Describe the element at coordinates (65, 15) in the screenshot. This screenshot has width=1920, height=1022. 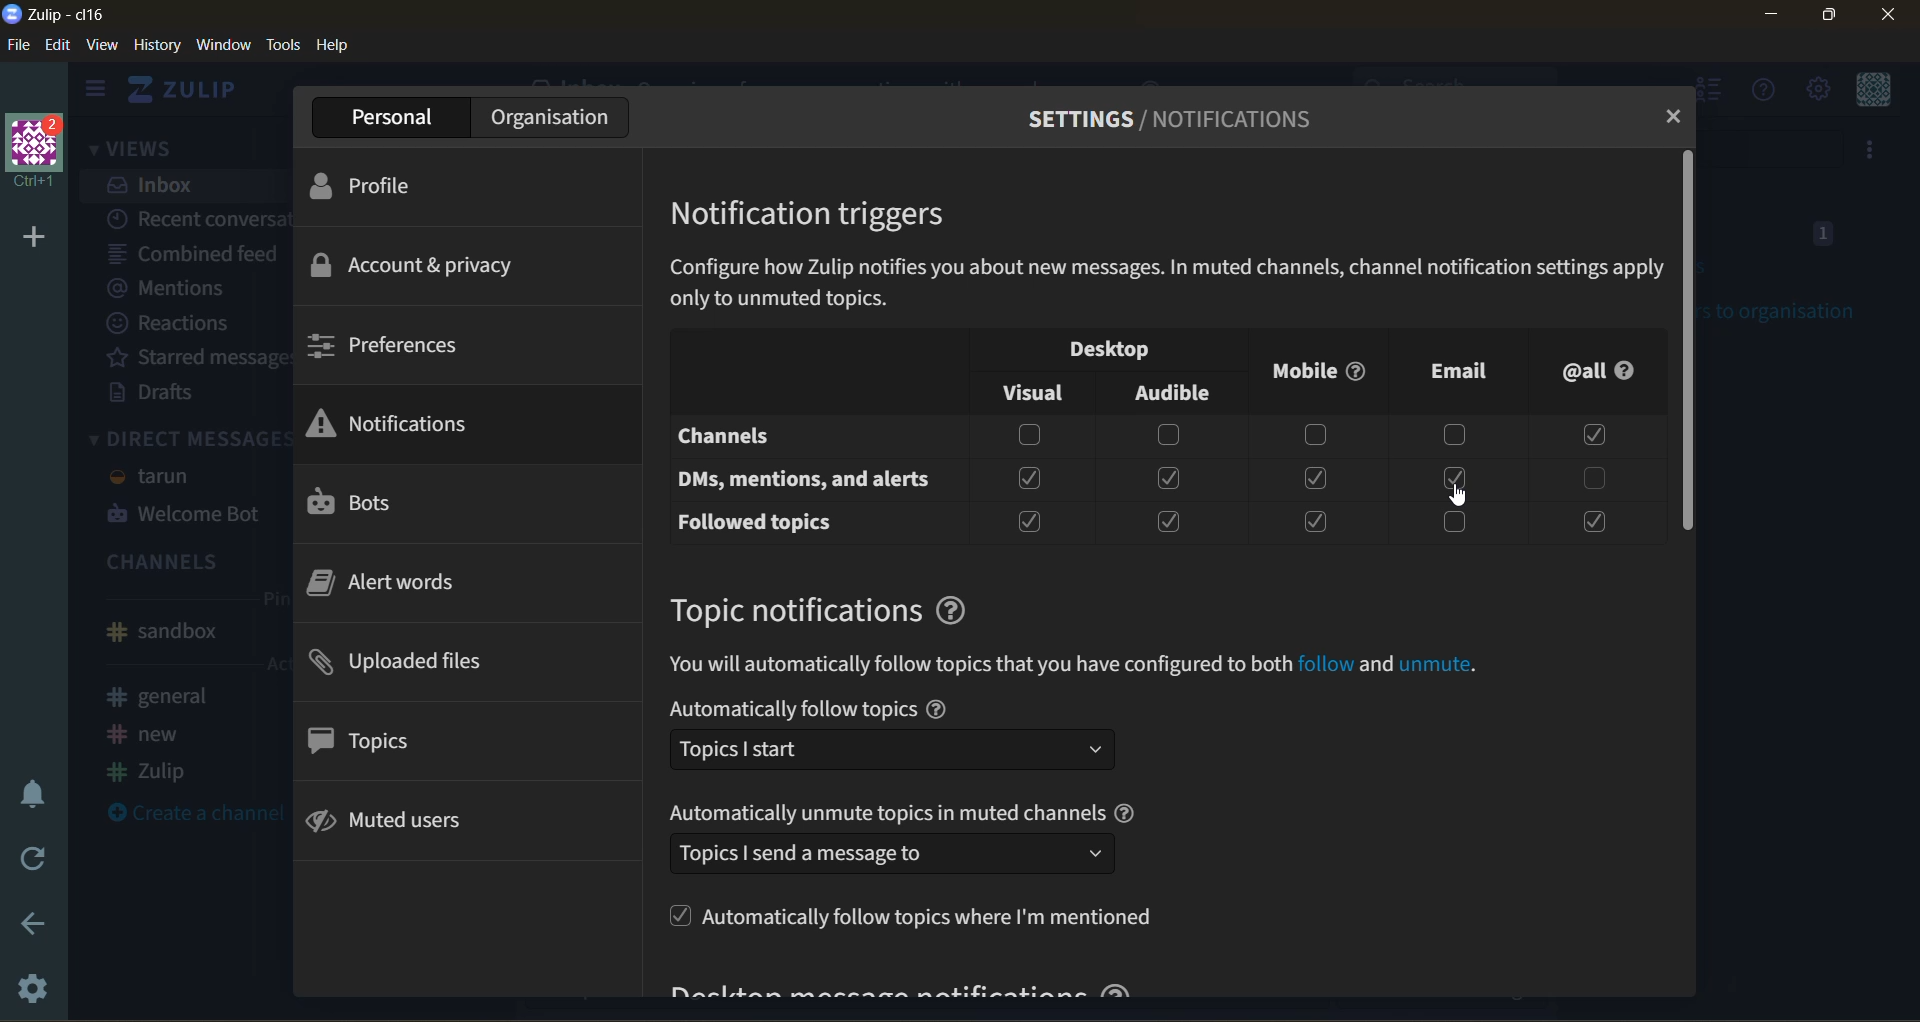
I see `app name and organisation name` at that location.